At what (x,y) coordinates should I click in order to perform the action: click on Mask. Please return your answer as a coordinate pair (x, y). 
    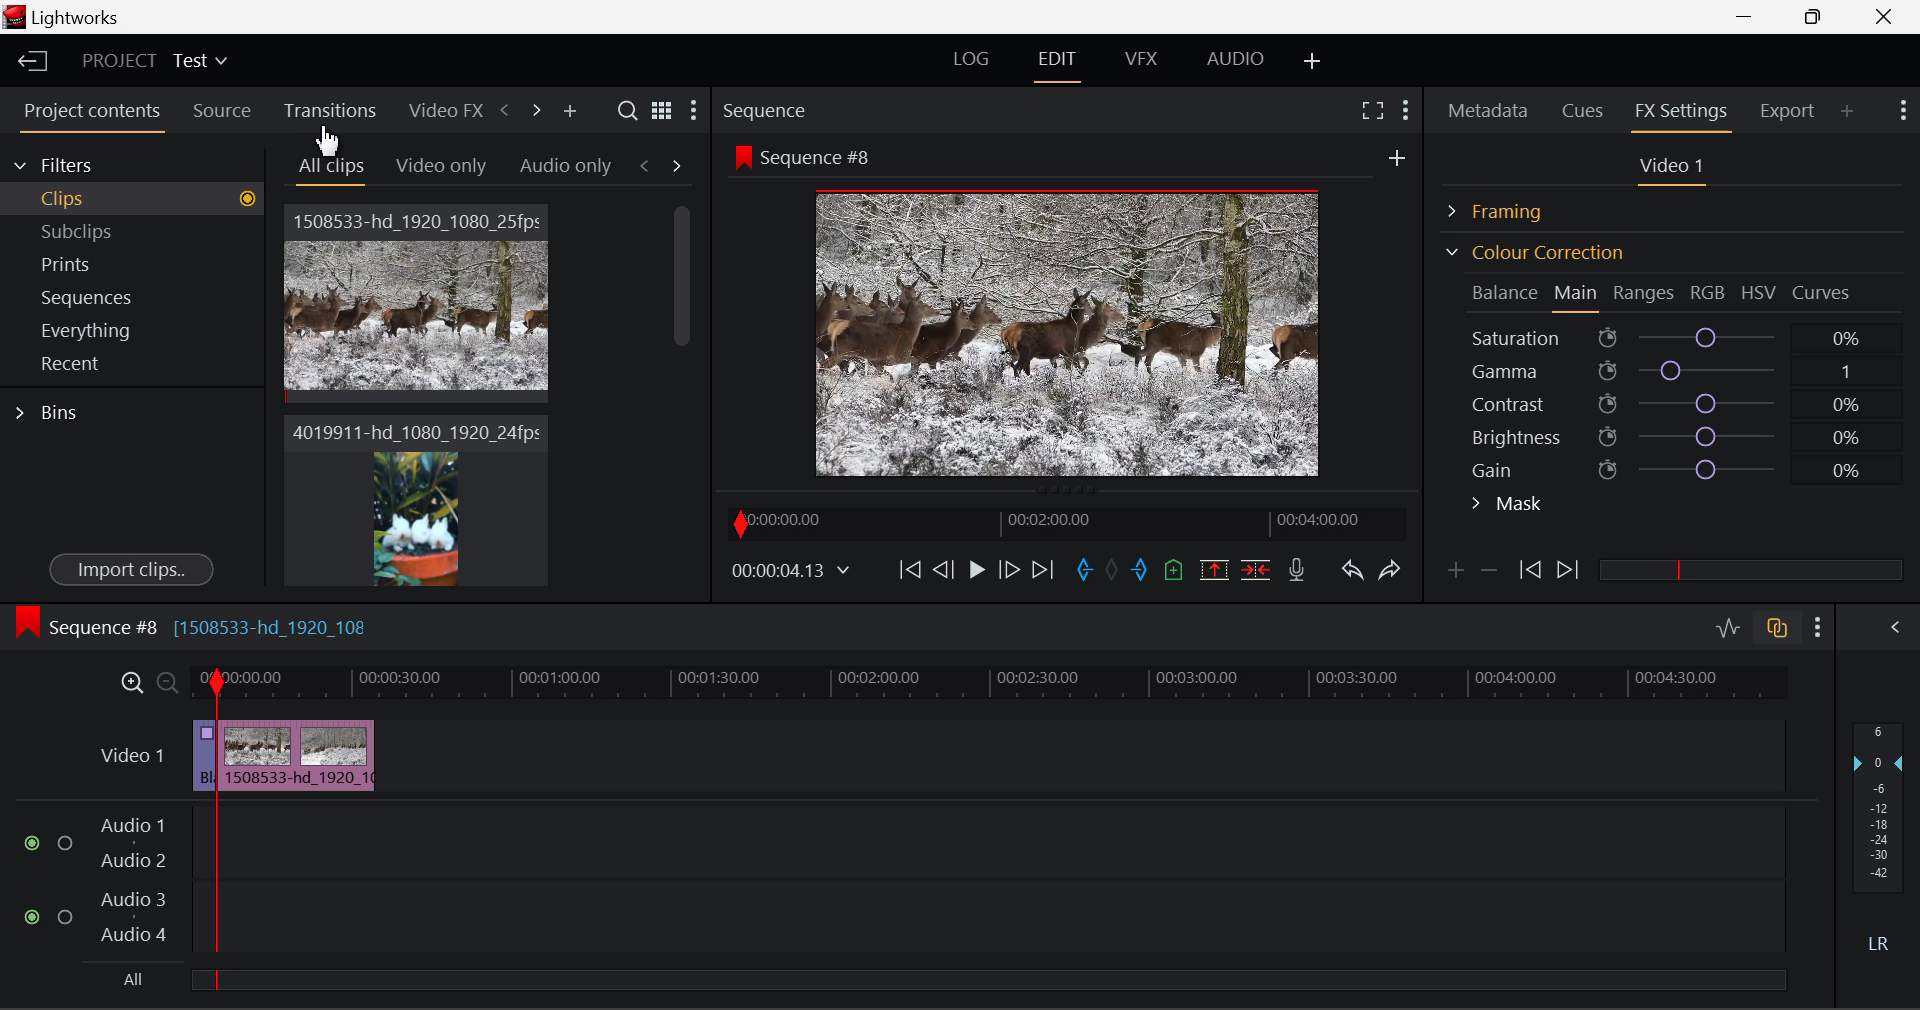
    Looking at the image, I should click on (1508, 506).